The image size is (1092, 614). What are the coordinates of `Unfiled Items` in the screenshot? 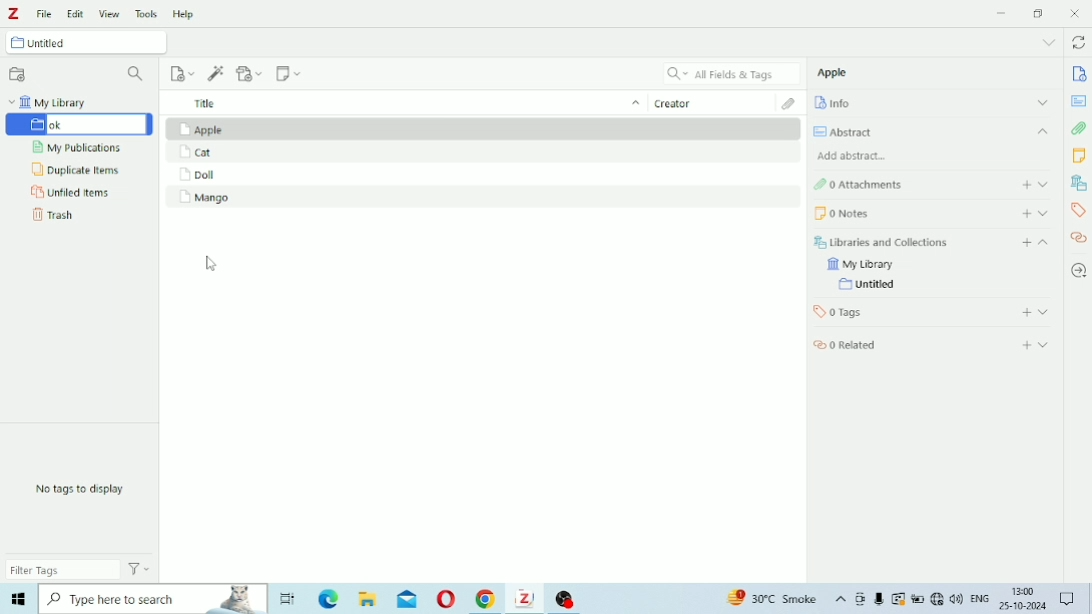 It's located at (70, 192).